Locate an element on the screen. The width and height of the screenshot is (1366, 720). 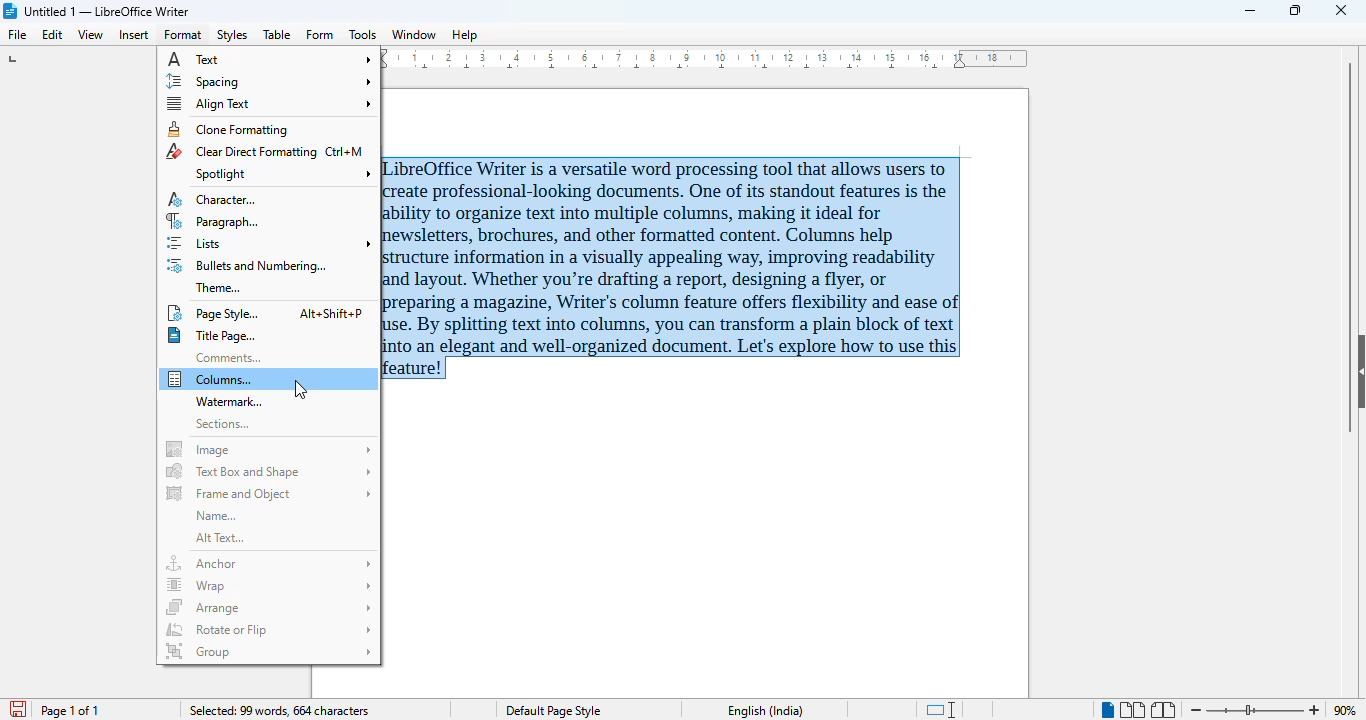
ruler is located at coordinates (708, 59).